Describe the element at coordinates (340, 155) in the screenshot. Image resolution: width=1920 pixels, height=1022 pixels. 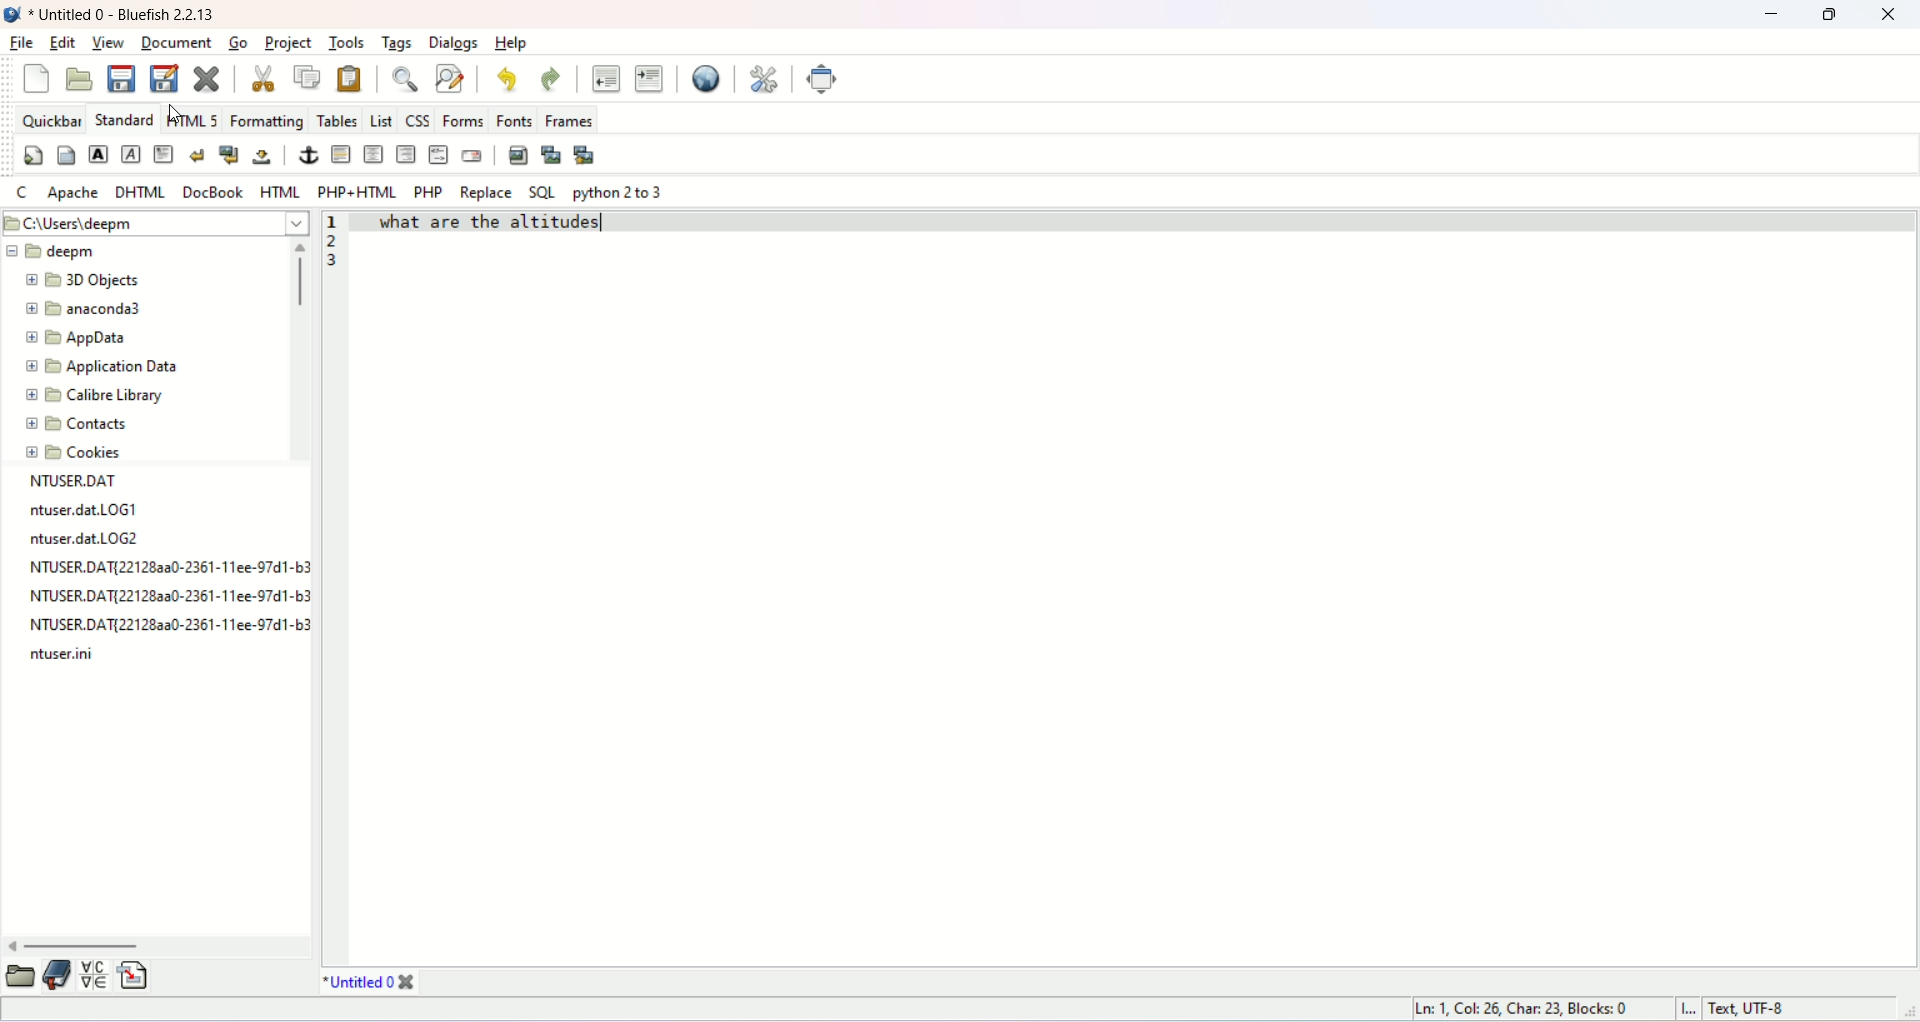
I see `horizontal rule` at that location.